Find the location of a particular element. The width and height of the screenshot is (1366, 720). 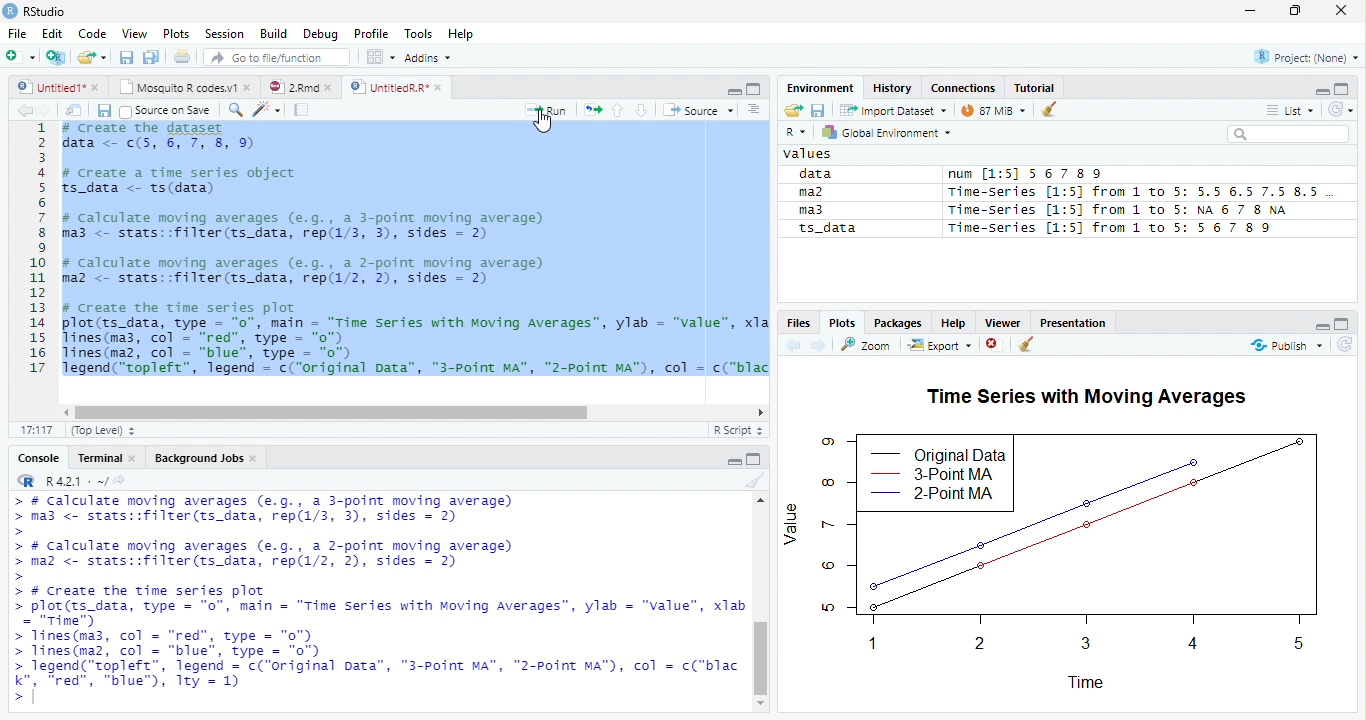

search is located at coordinates (1288, 134).